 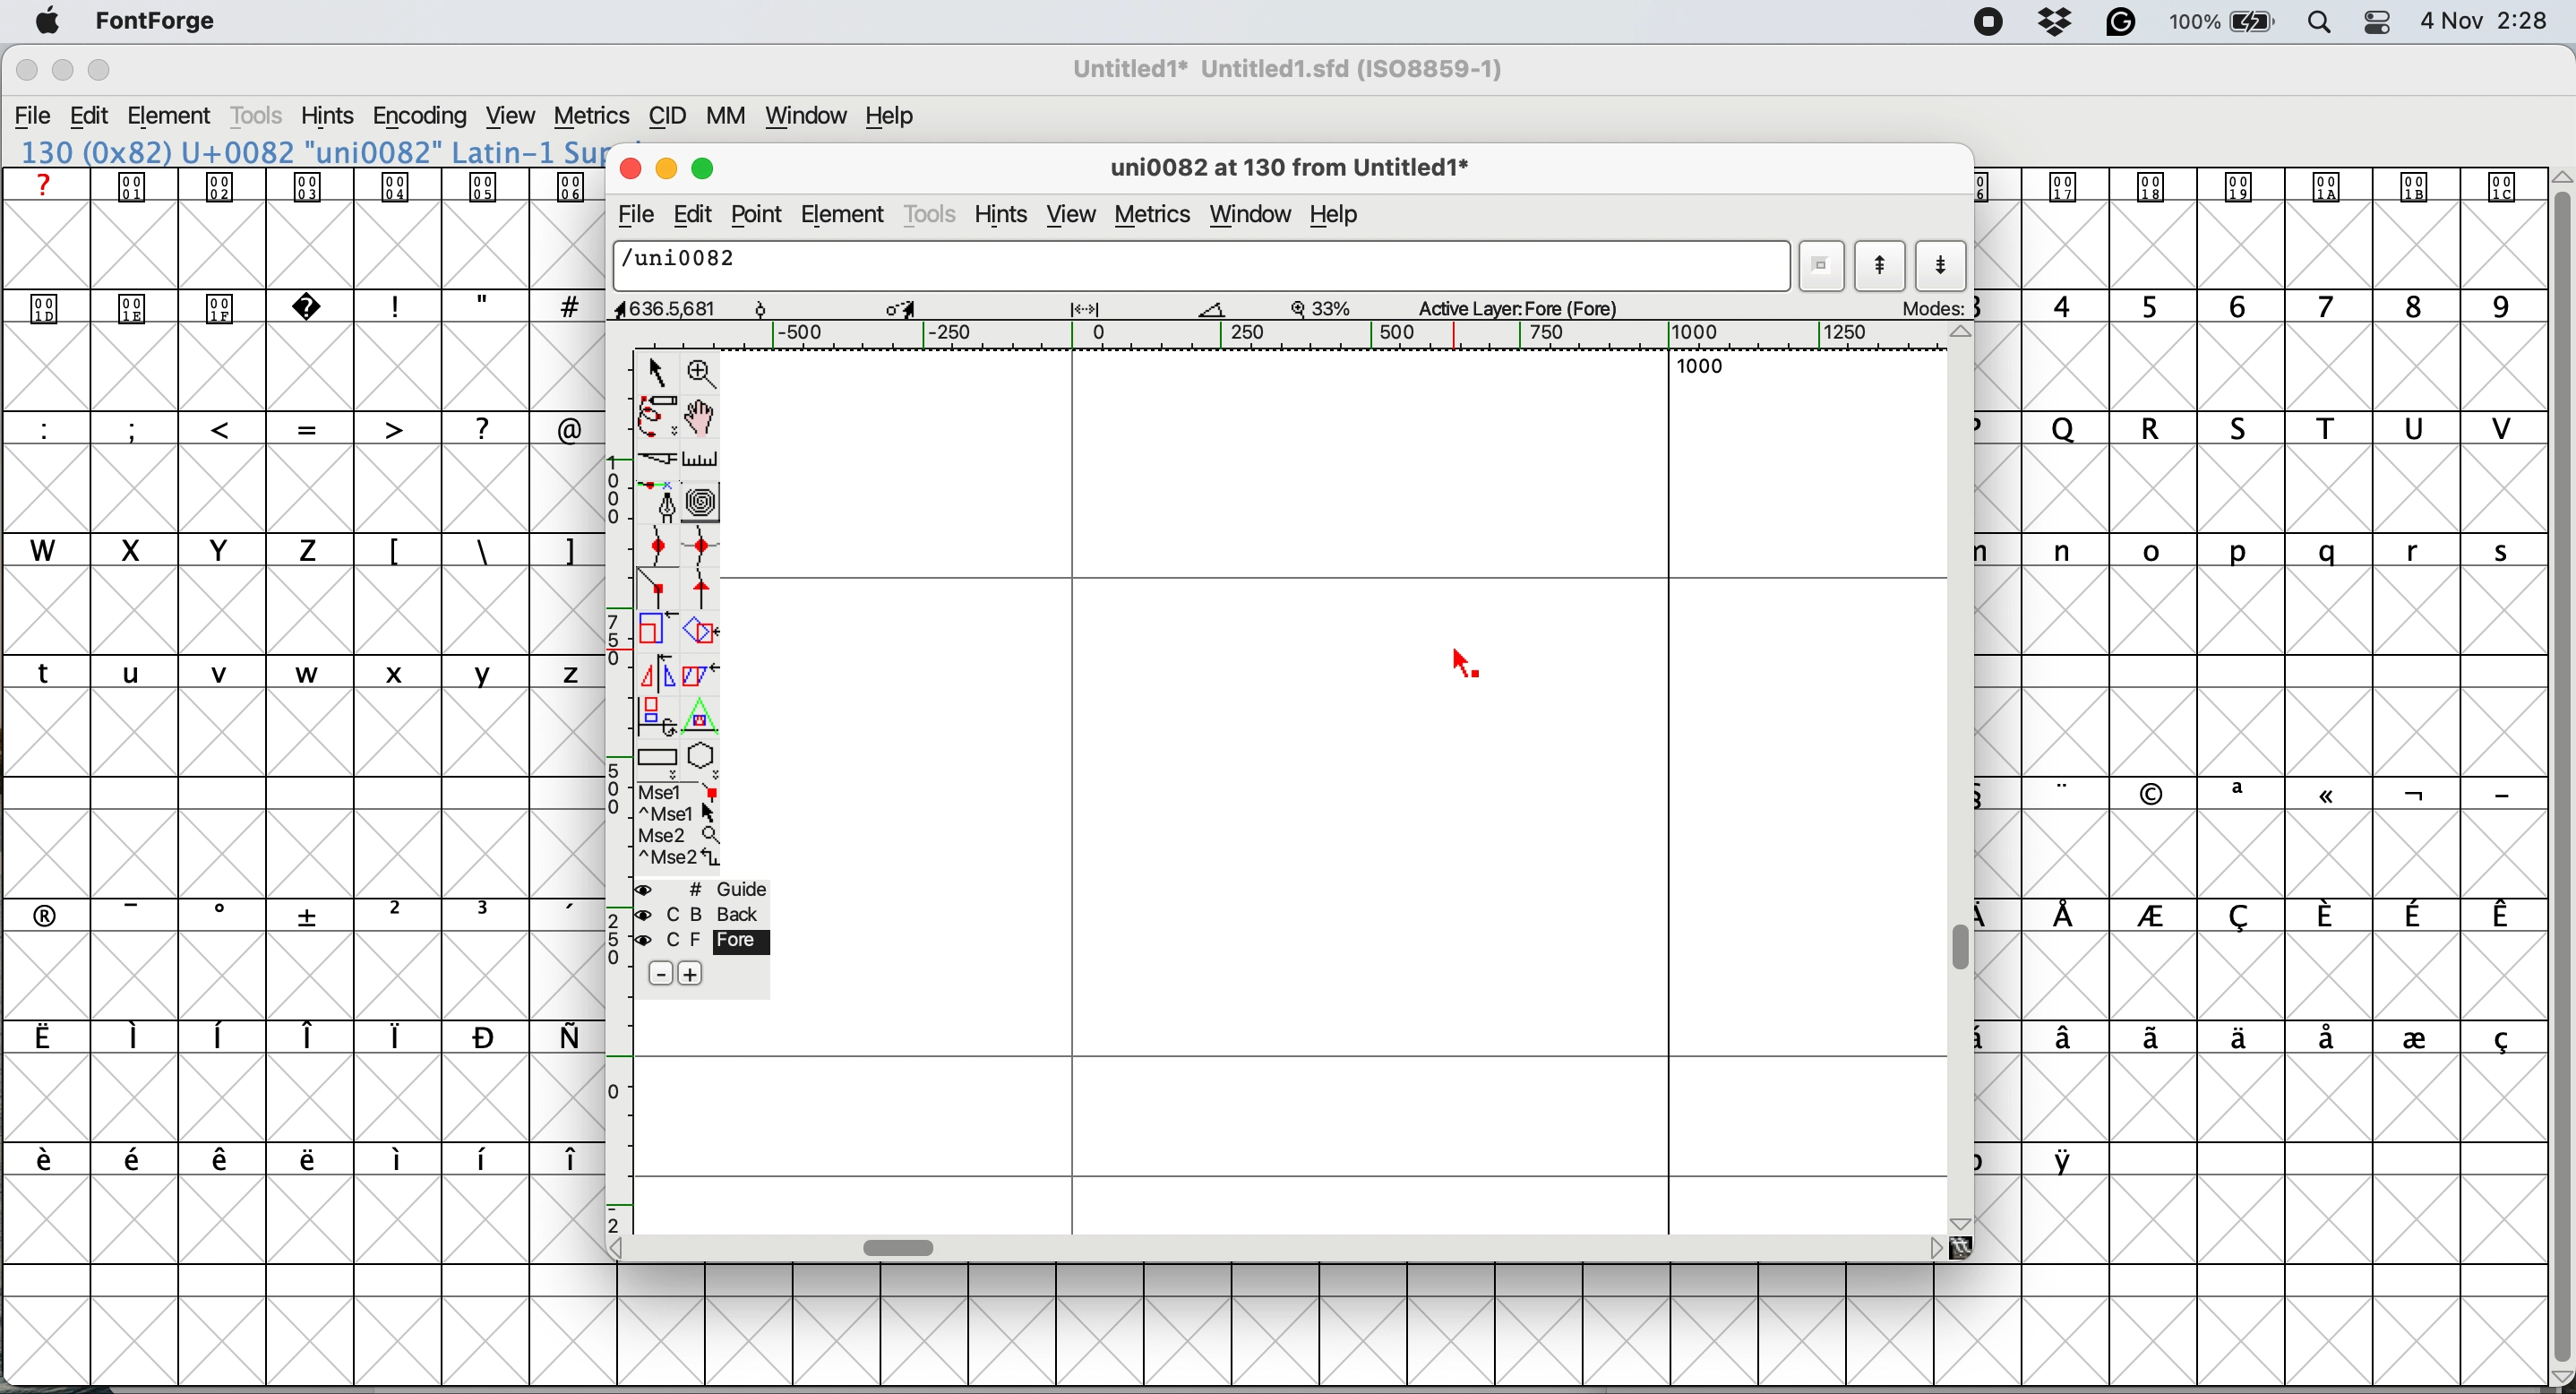 What do you see at coordinates (755, 215) in the screenshot?
I see `point` at bounding box center [755, 215].